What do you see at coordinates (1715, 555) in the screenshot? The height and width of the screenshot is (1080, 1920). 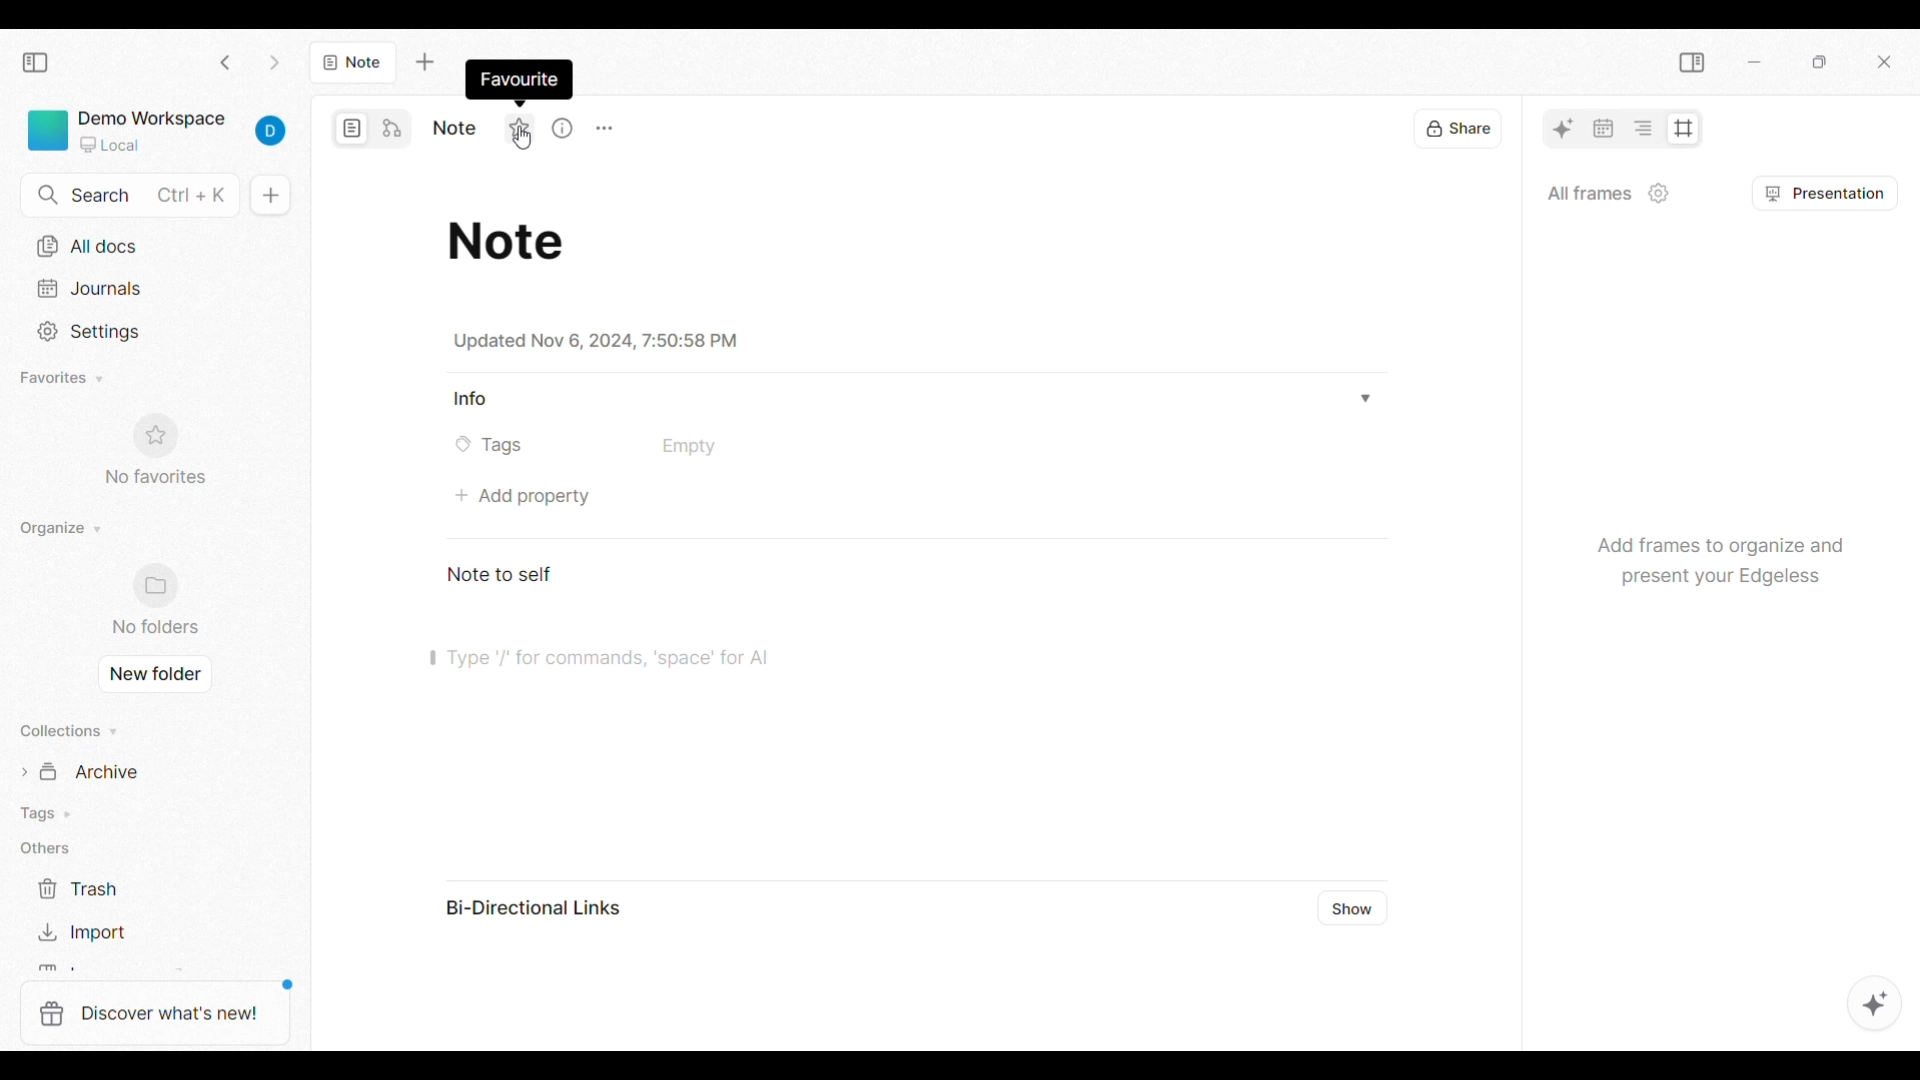 I see `Add frames to organize and present your Edgeless` at bounding box center [1715, 555].